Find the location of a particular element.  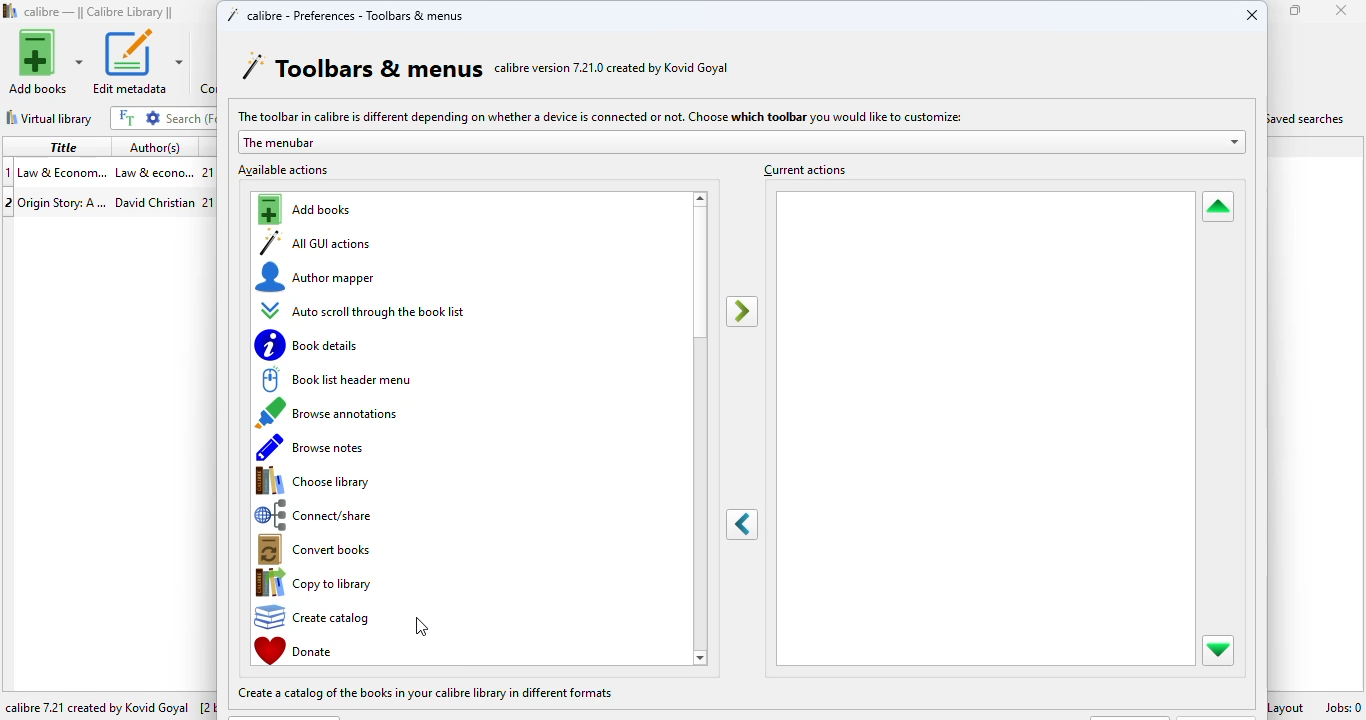

add books is located at coordinates (46, 61).